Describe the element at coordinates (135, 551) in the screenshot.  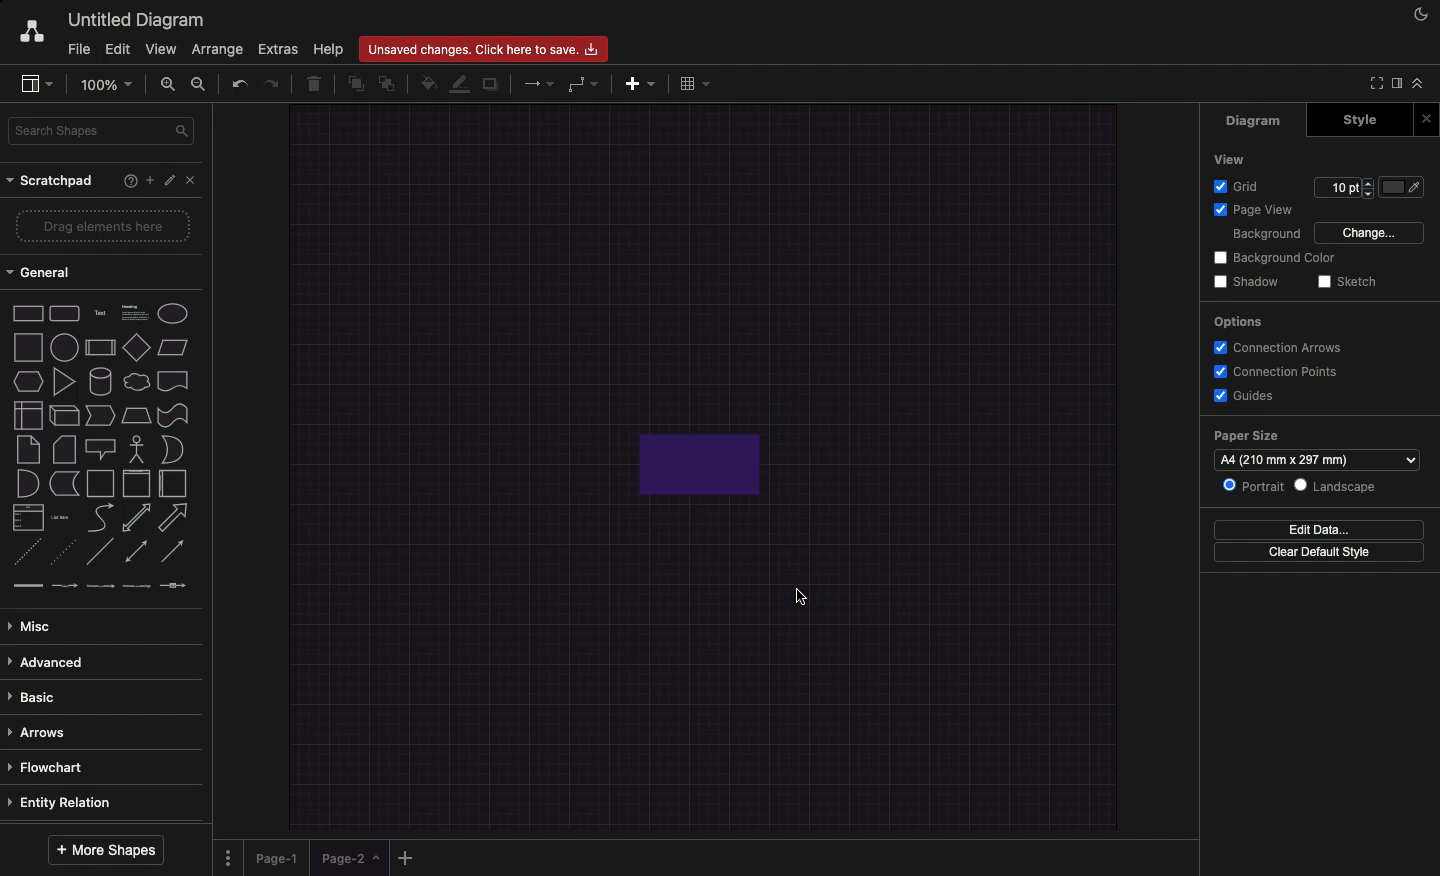
I see `bidirectional connector` at that location.